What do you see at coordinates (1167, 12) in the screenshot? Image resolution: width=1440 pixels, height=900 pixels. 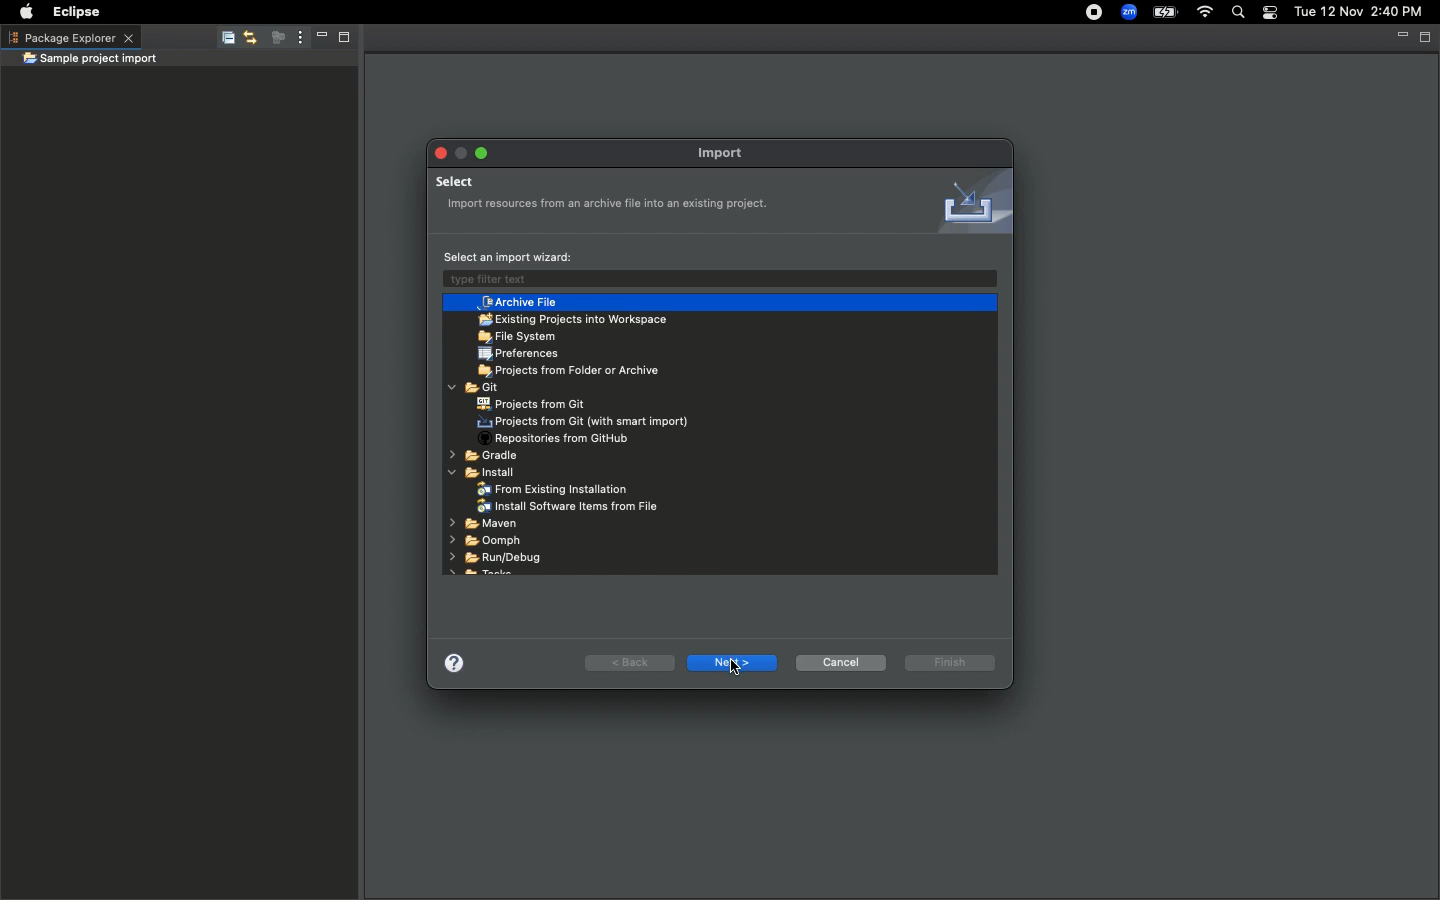 I see `Charge` at bounding box center [1167, 12].